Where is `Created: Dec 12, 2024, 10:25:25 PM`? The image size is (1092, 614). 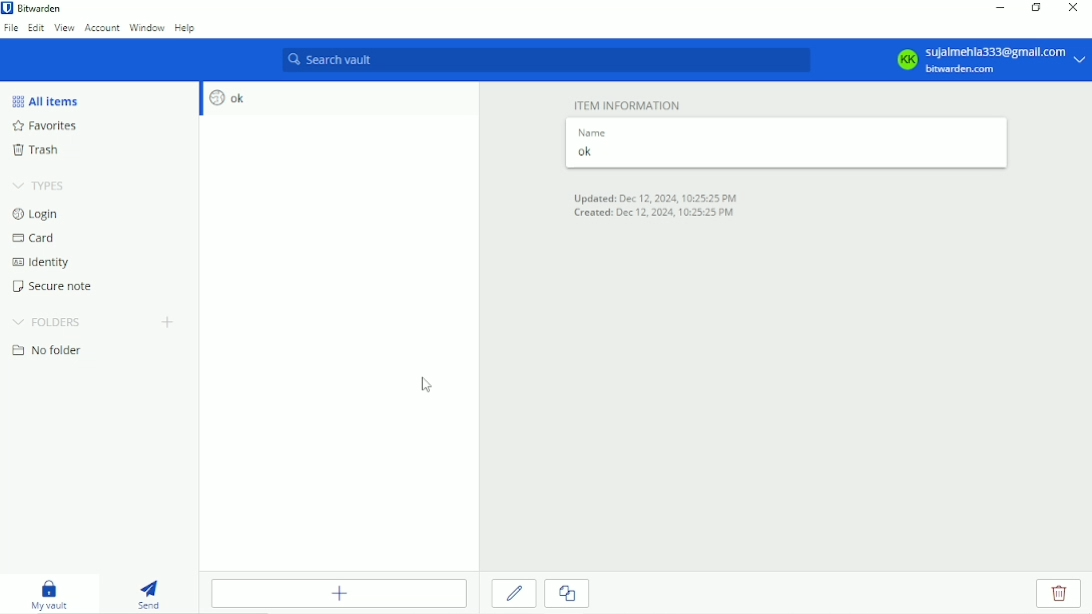 Created: Dec 12, 2024, 10:25:25 PM is located at coordinates (653, 214).